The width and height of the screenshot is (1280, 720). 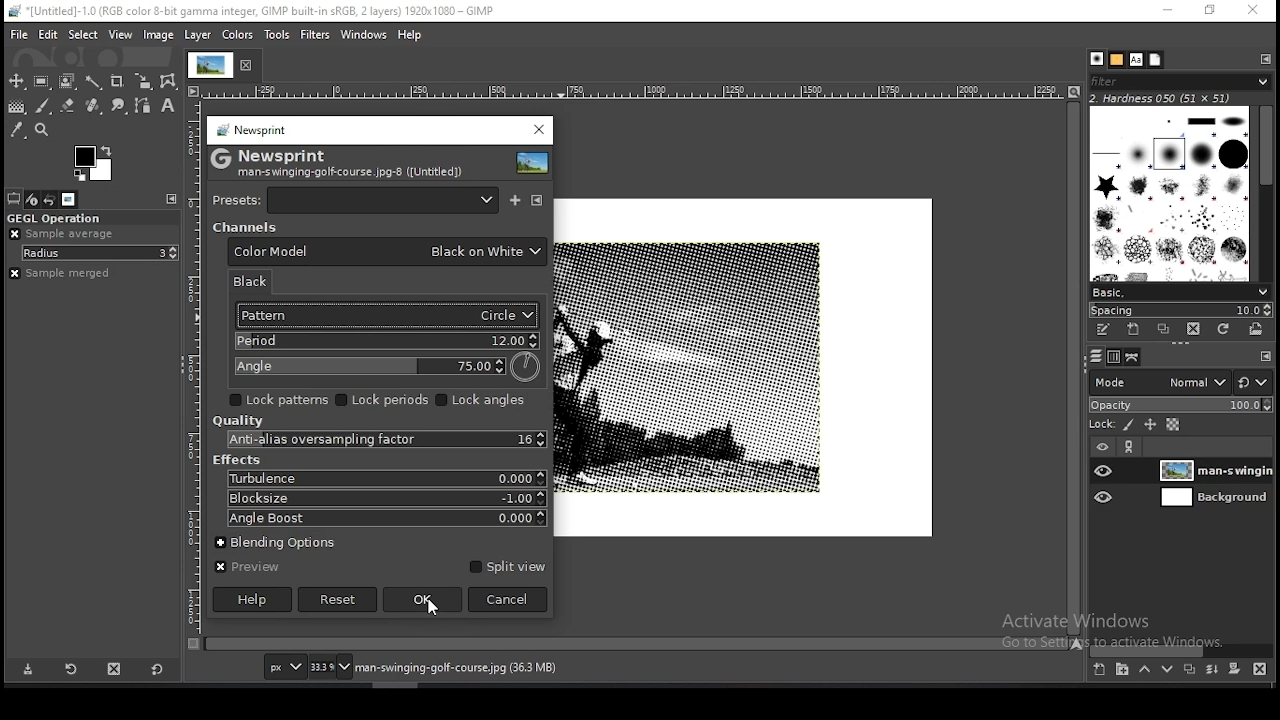 I want to click on move tool, so click(x=16, y=81).